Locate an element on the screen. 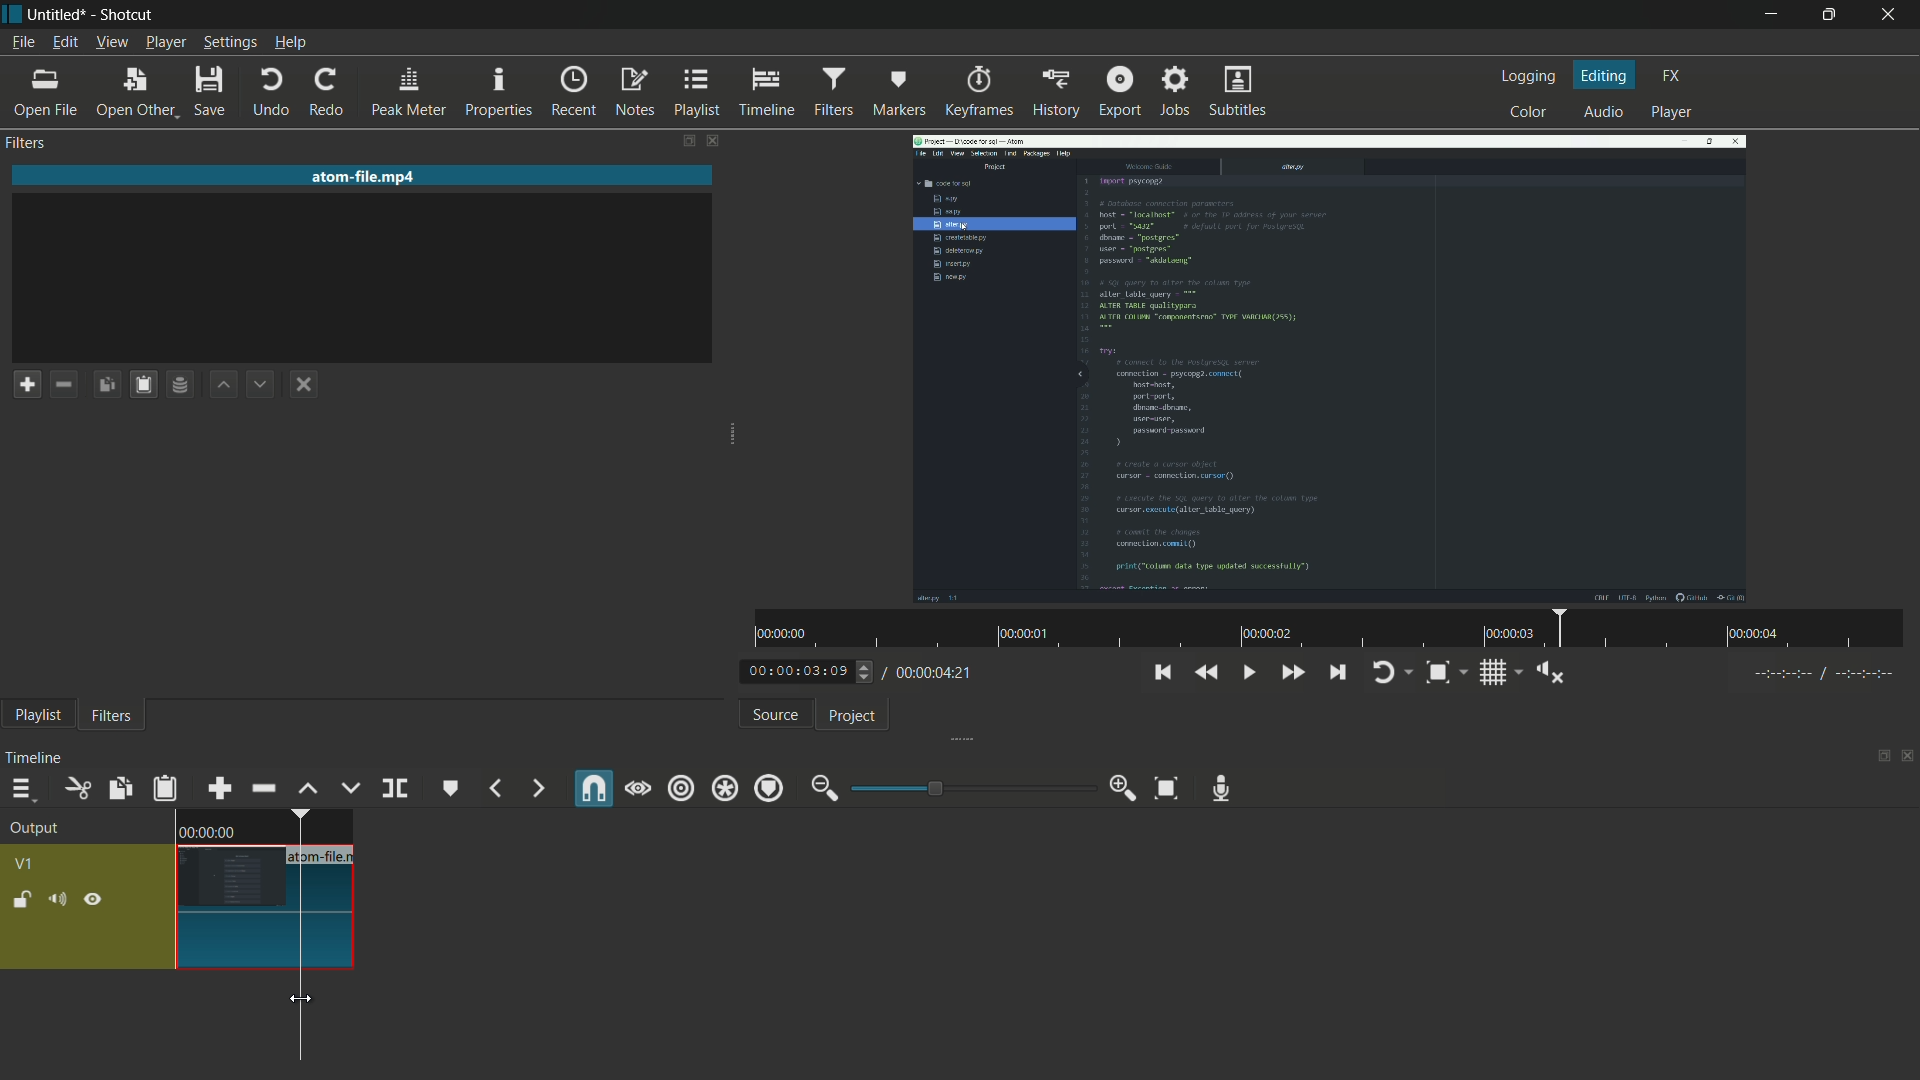 The width and height of the screenshot is (1920, 1080). notes is located at coordinates (637, 92).